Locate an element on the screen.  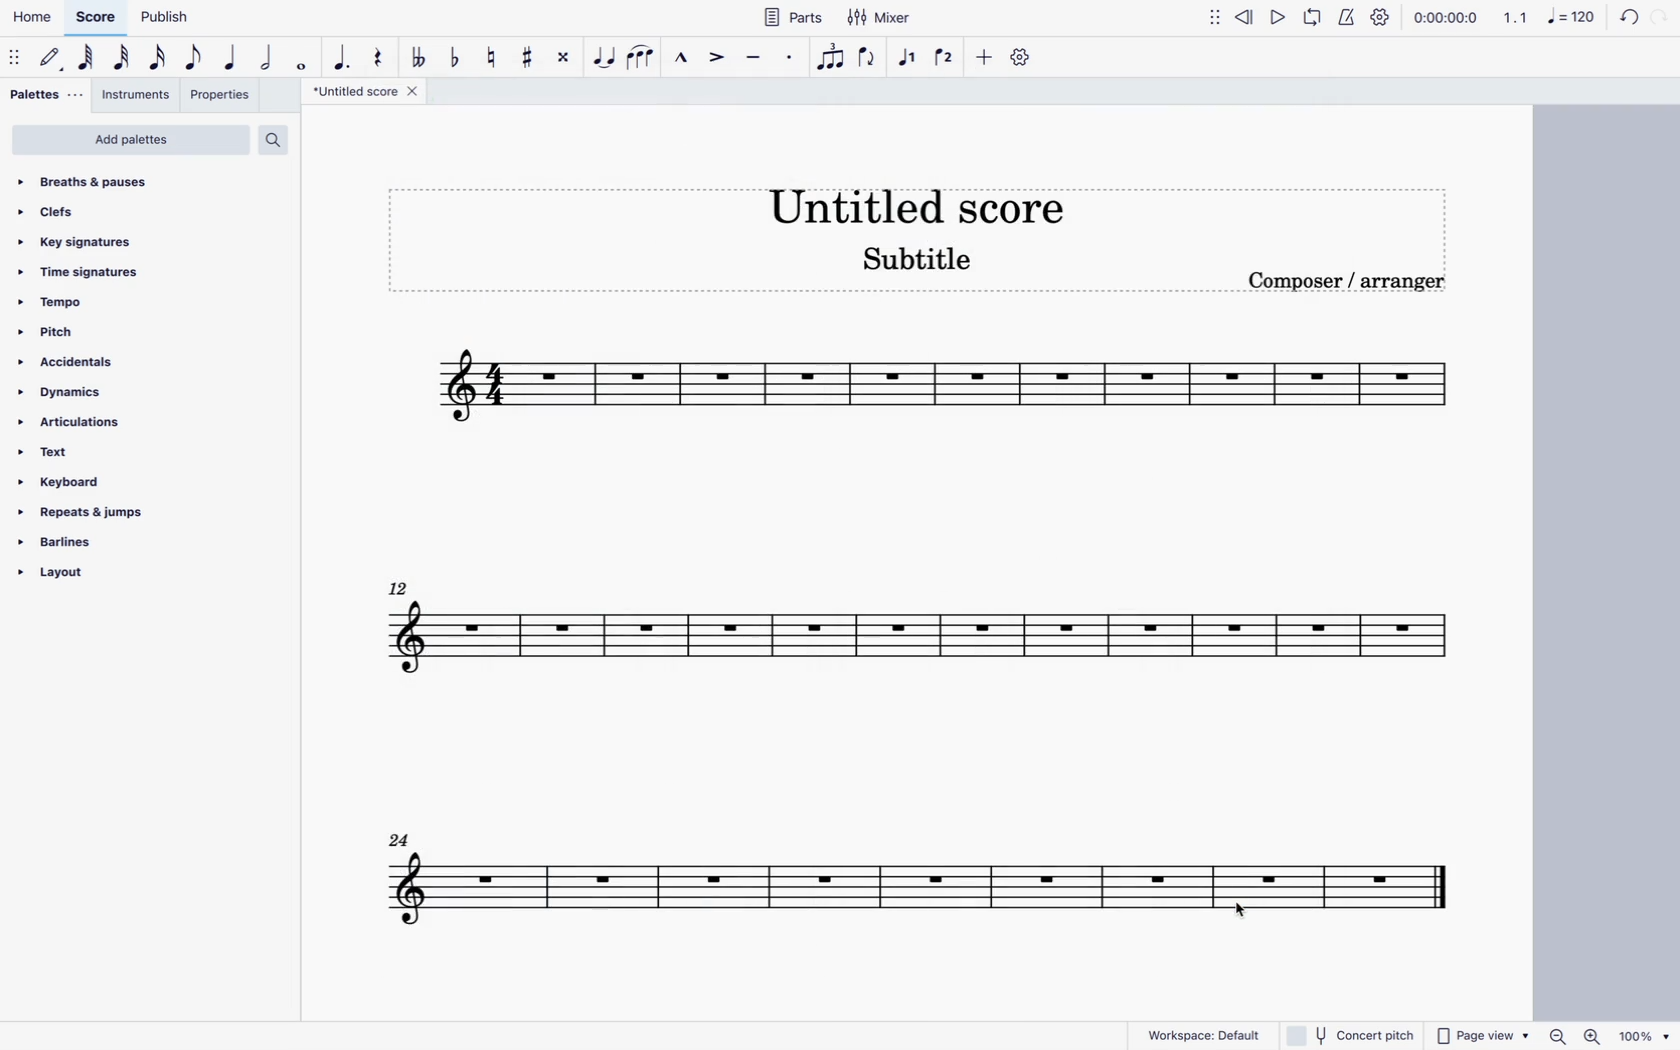
voice 2 is located at coordinates (946, 58).